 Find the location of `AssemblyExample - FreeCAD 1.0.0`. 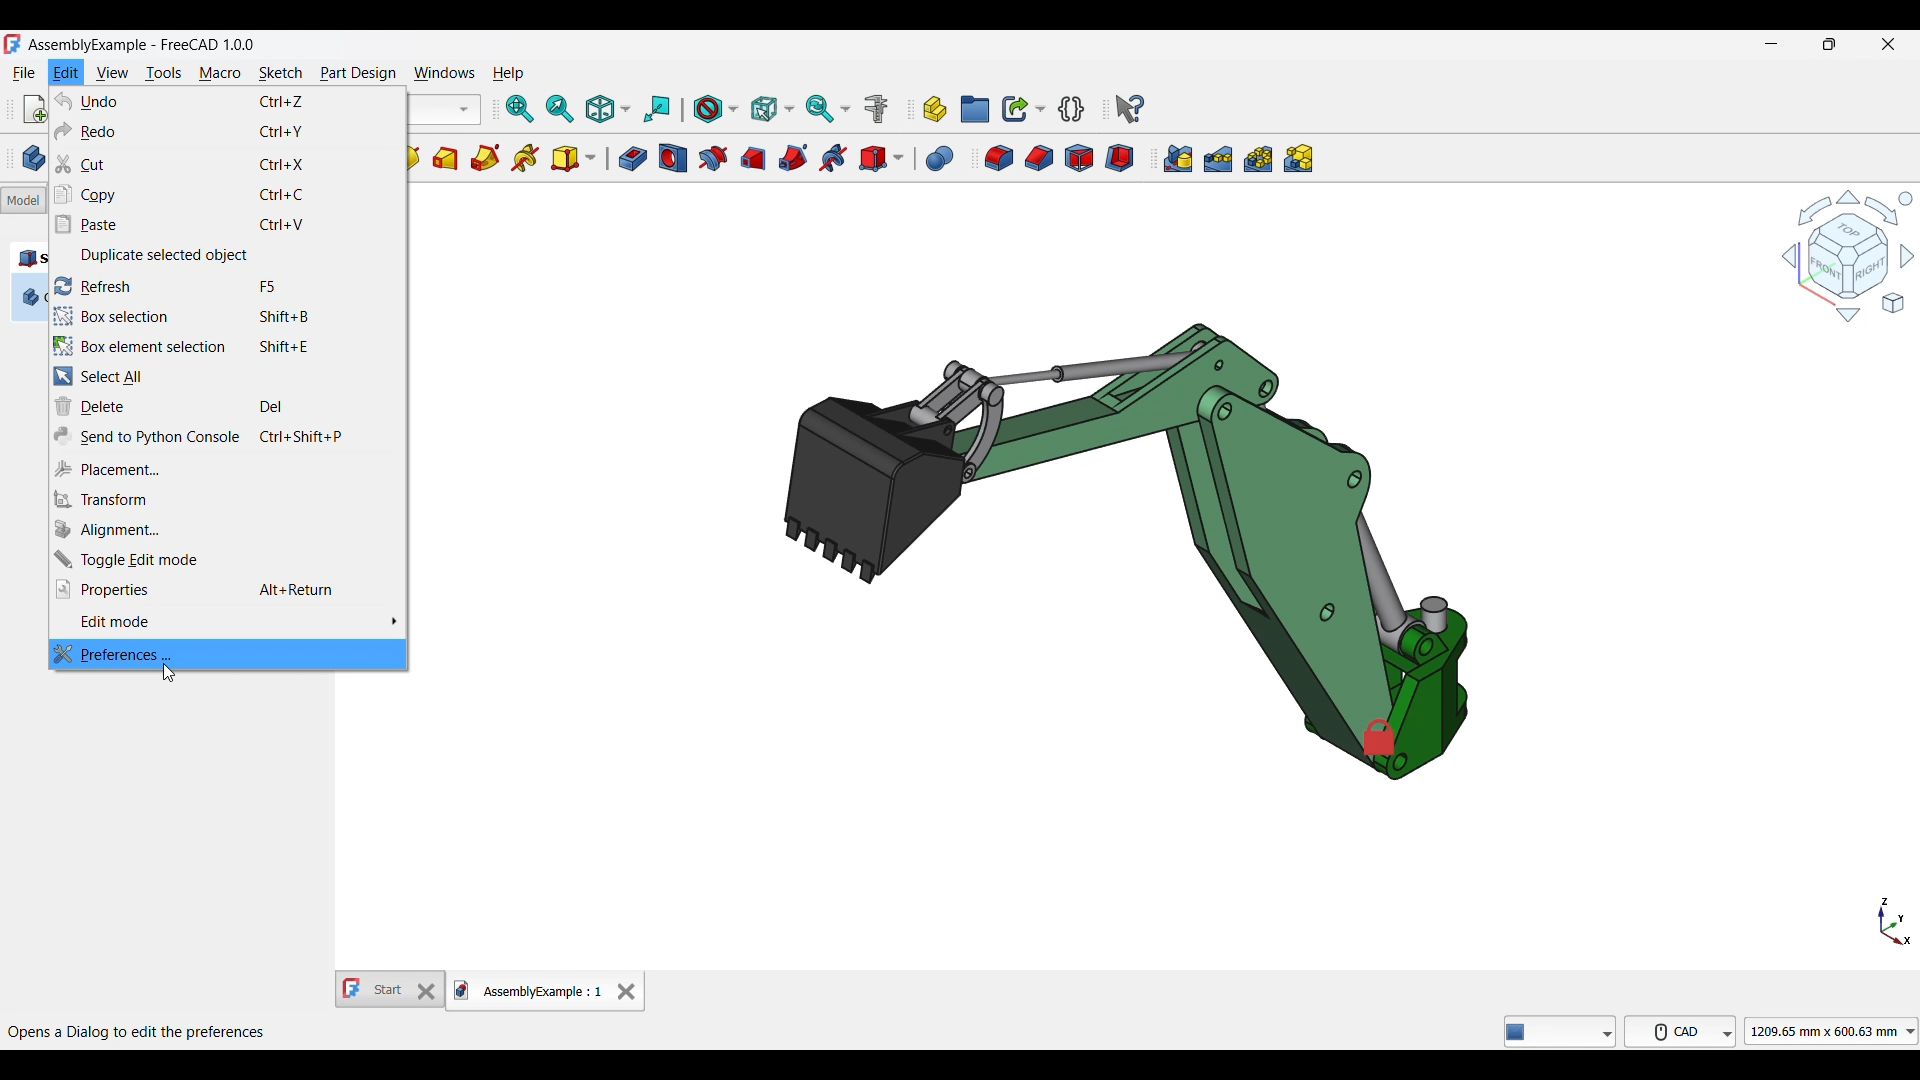

AssemblyExample - FreeCAD 1.0.0 is located at coordinates (141, 46).